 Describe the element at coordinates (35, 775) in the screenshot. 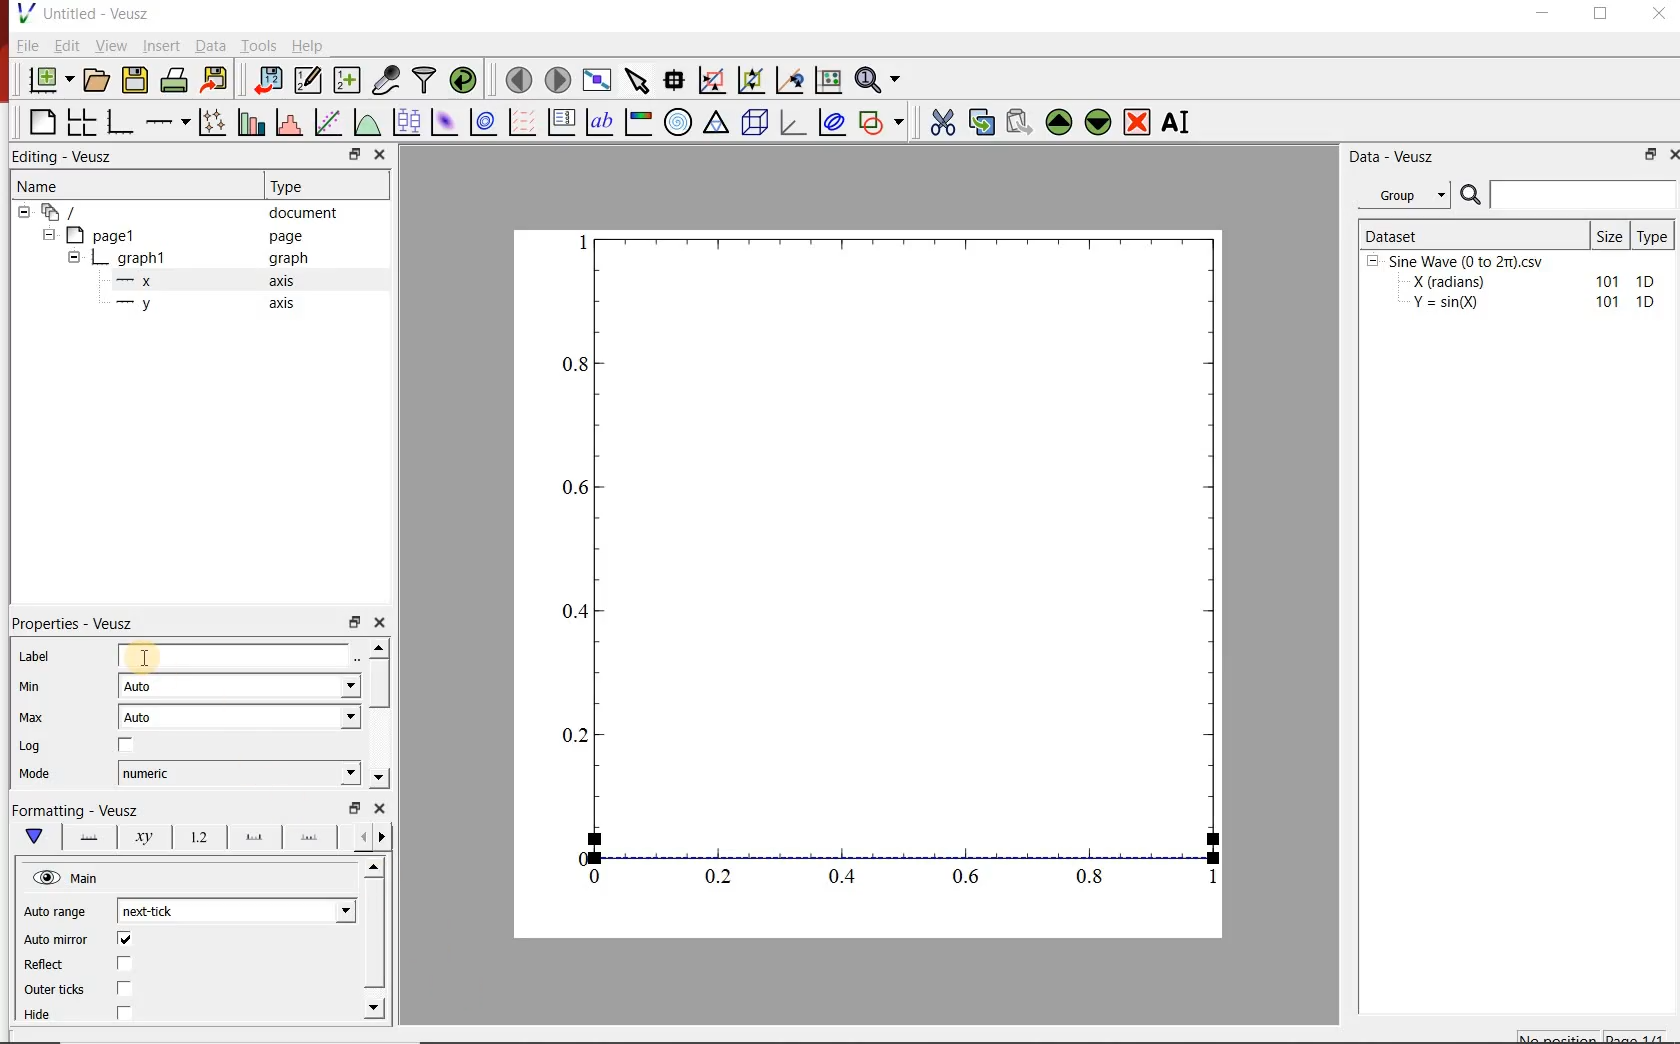

I see `Mode` at that location.